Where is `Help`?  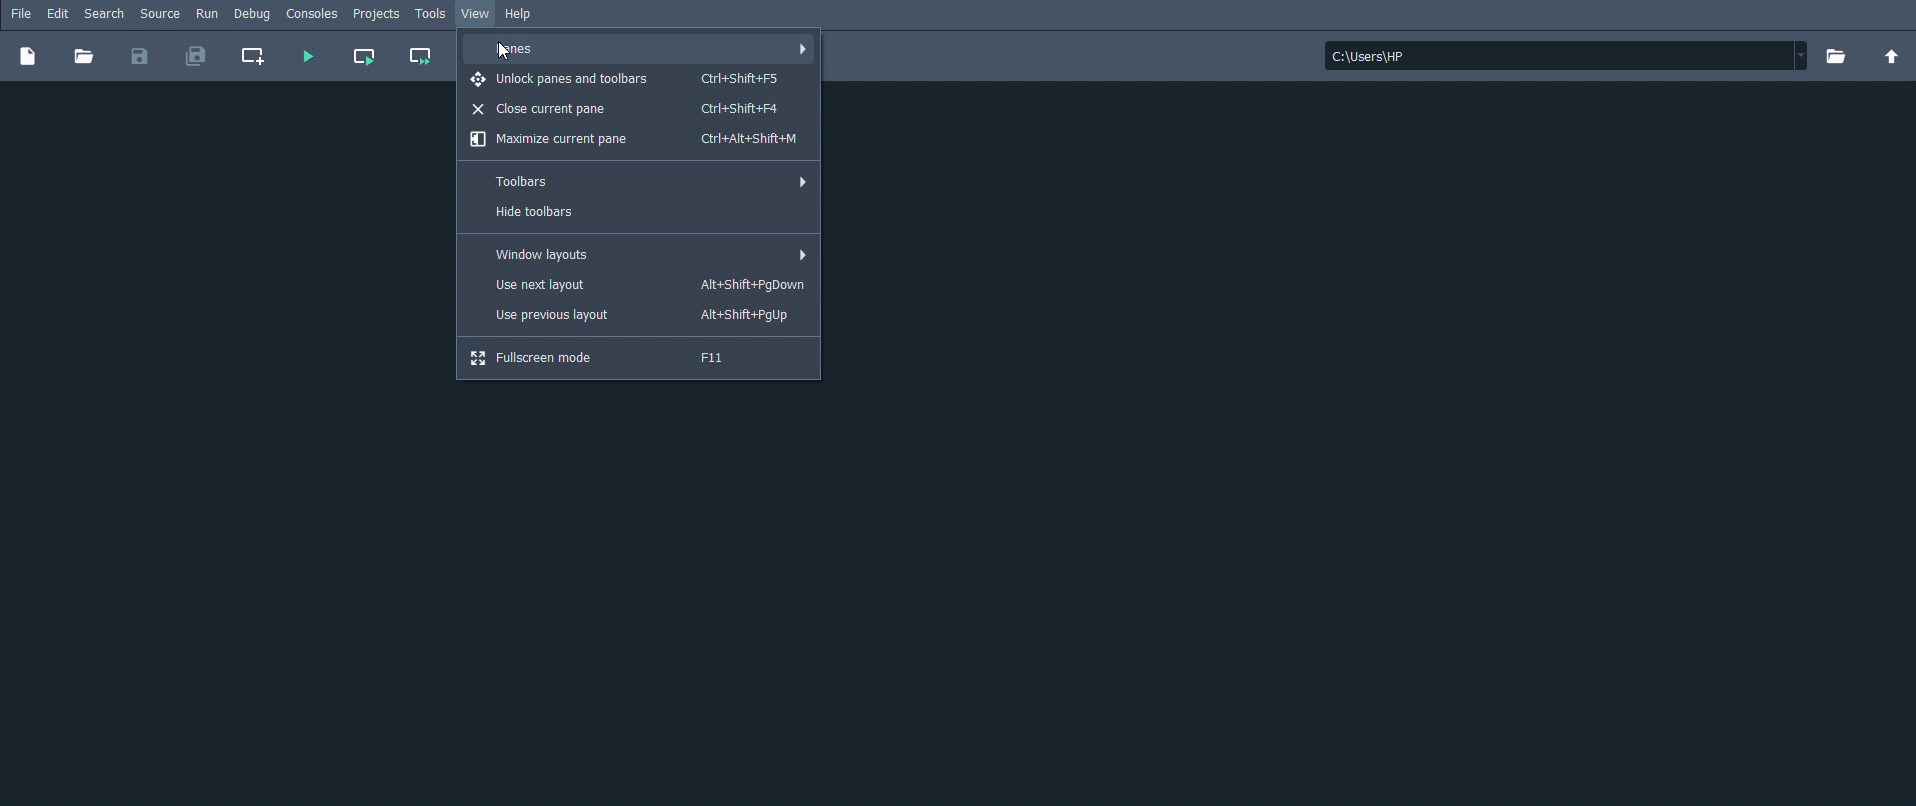 Help is located at coordinates (523, 15).